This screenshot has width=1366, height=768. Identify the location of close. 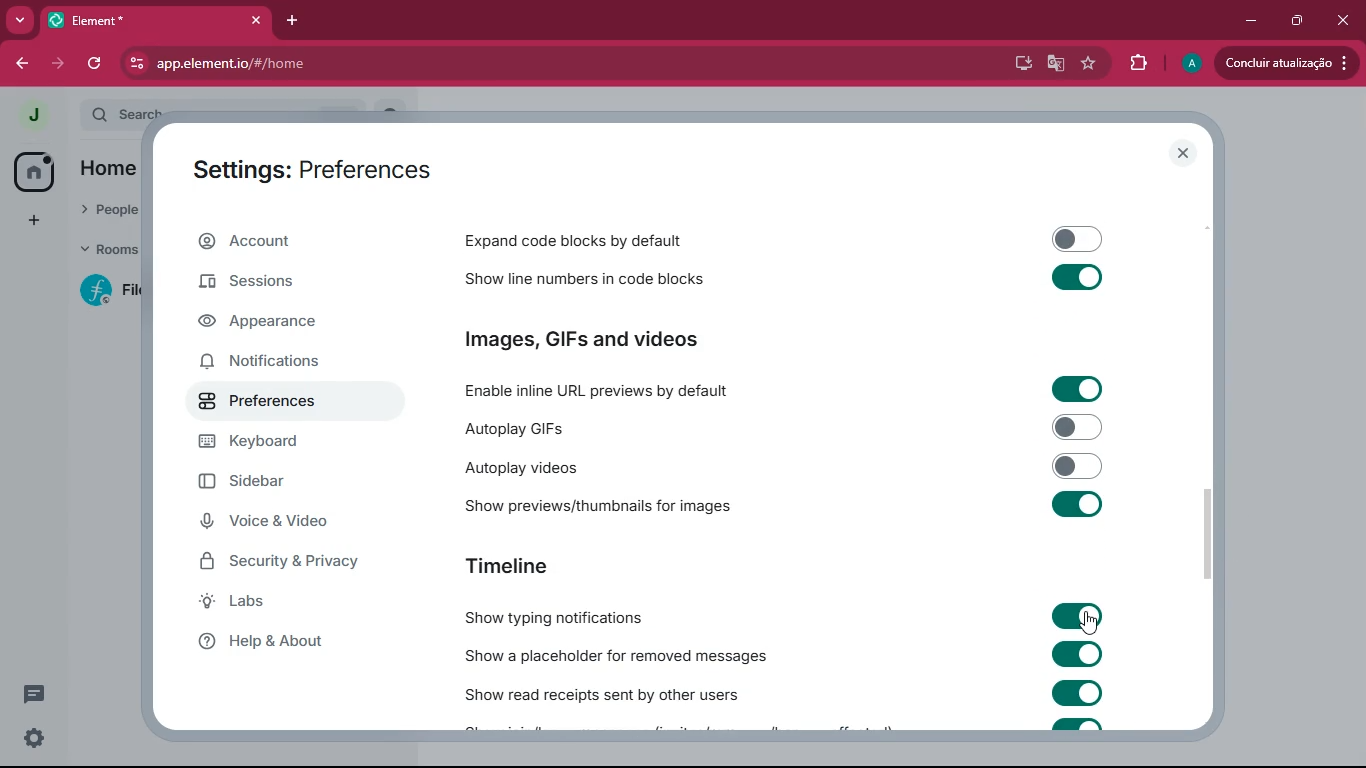
(1182, 153).